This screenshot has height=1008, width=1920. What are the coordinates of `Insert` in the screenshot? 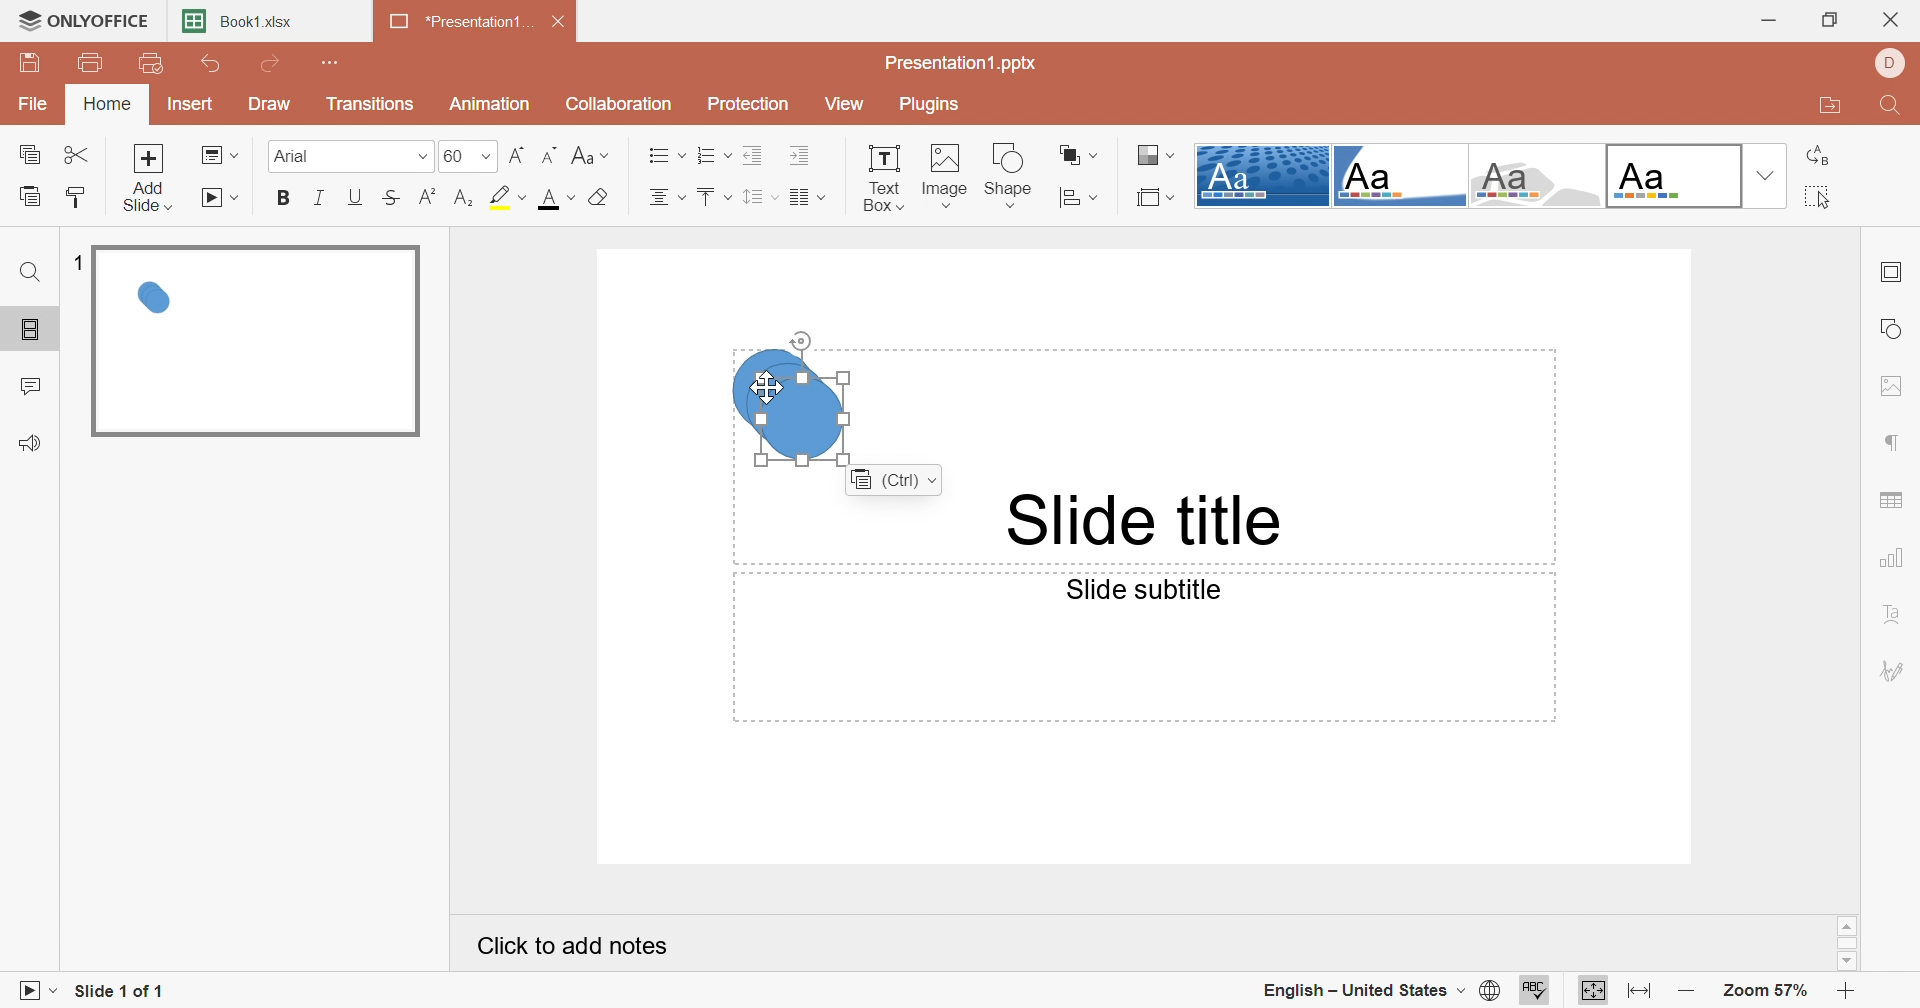 It's located at (189, 102).